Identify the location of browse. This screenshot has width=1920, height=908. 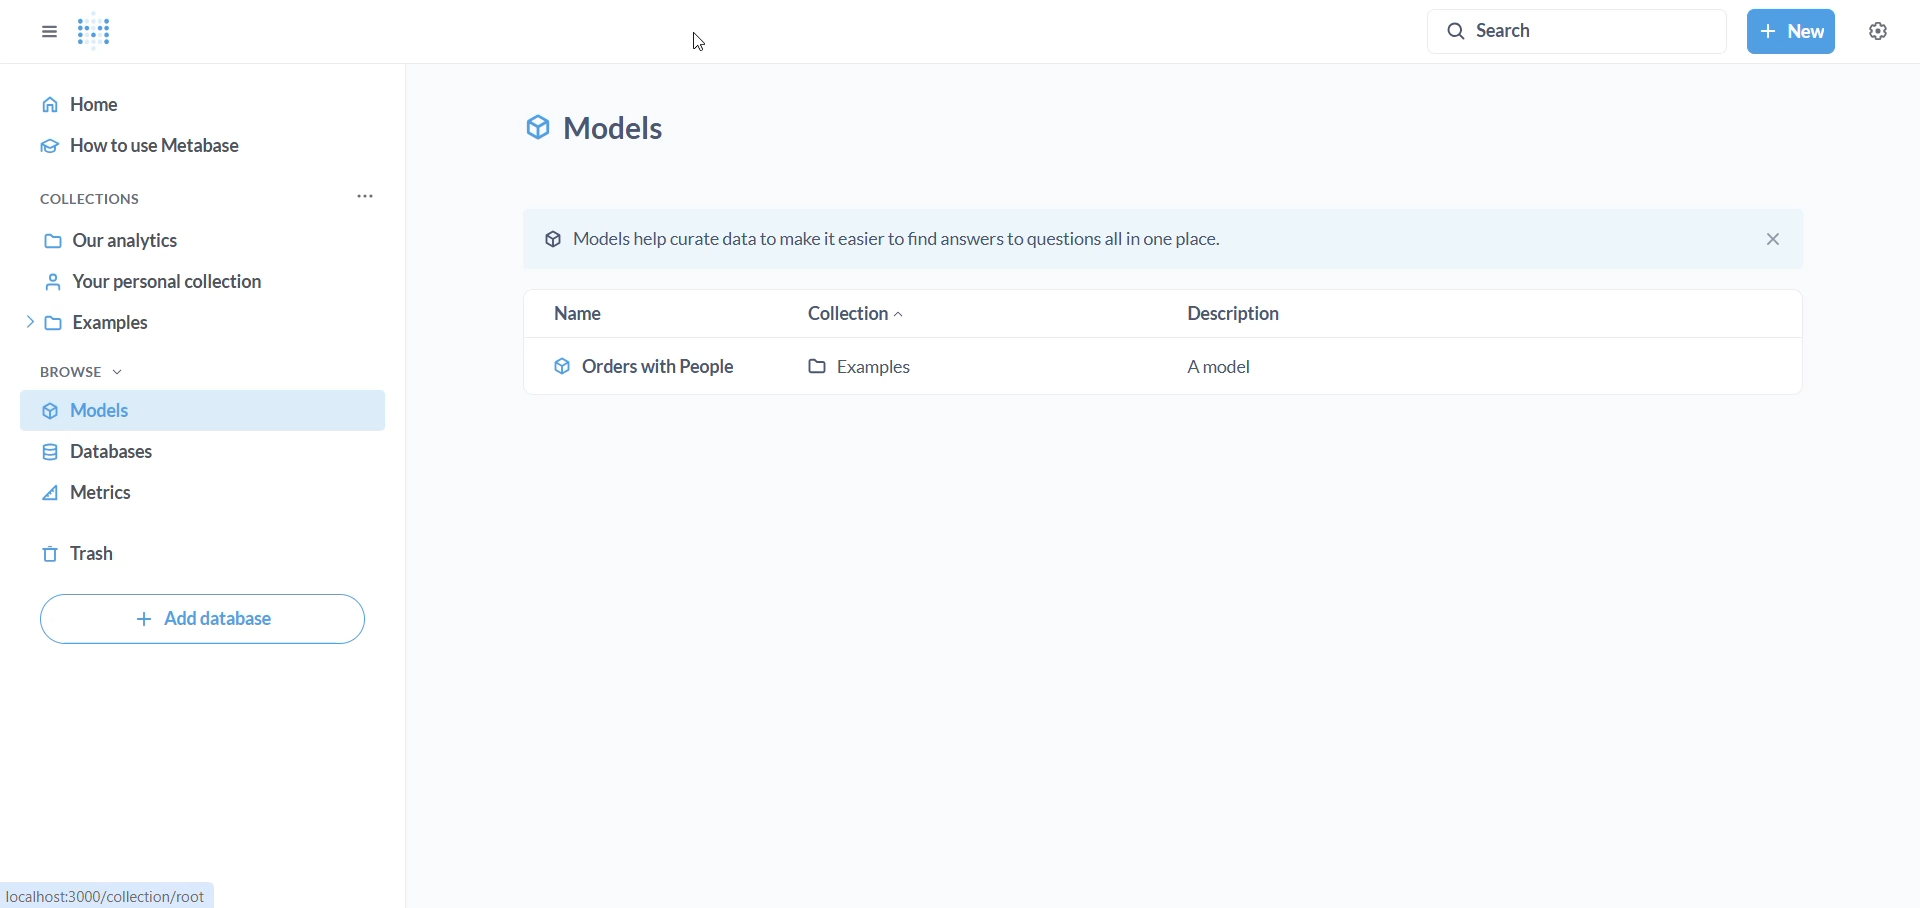
(82, 372).